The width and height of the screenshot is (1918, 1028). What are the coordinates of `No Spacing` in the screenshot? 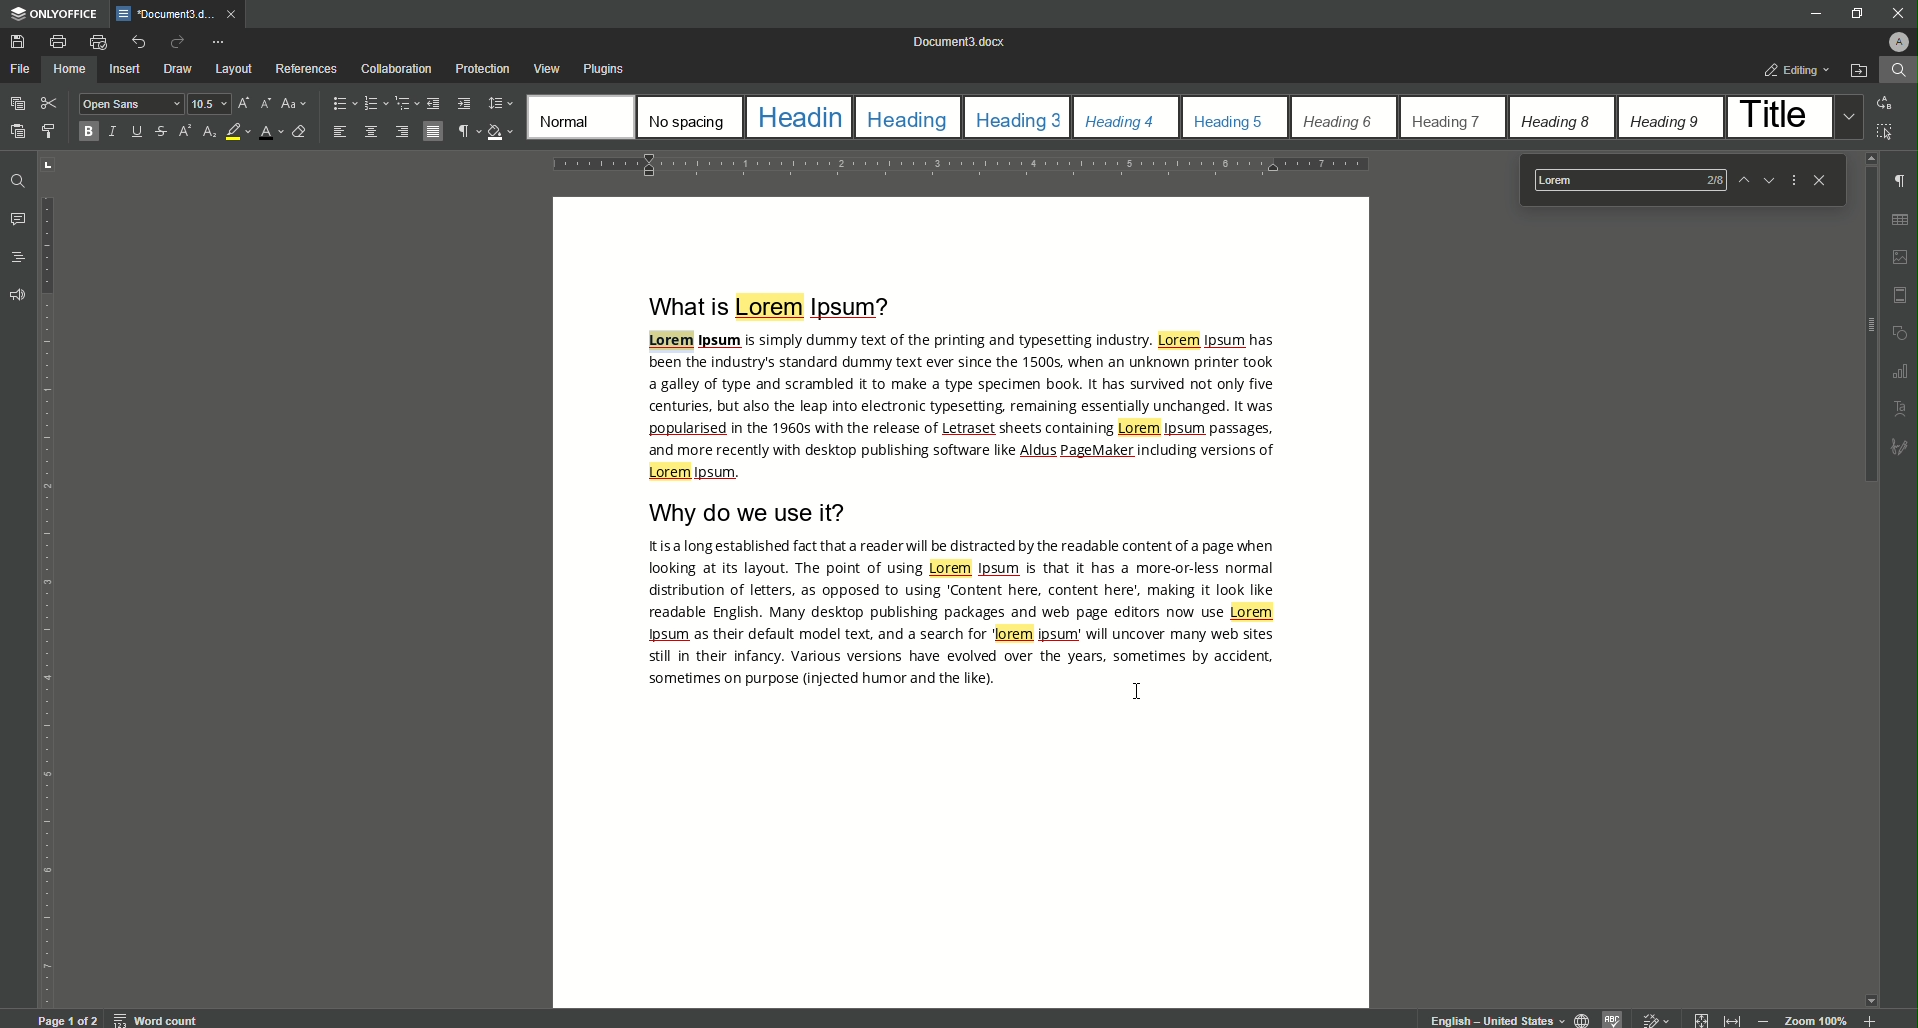 It's located at (689, 118).